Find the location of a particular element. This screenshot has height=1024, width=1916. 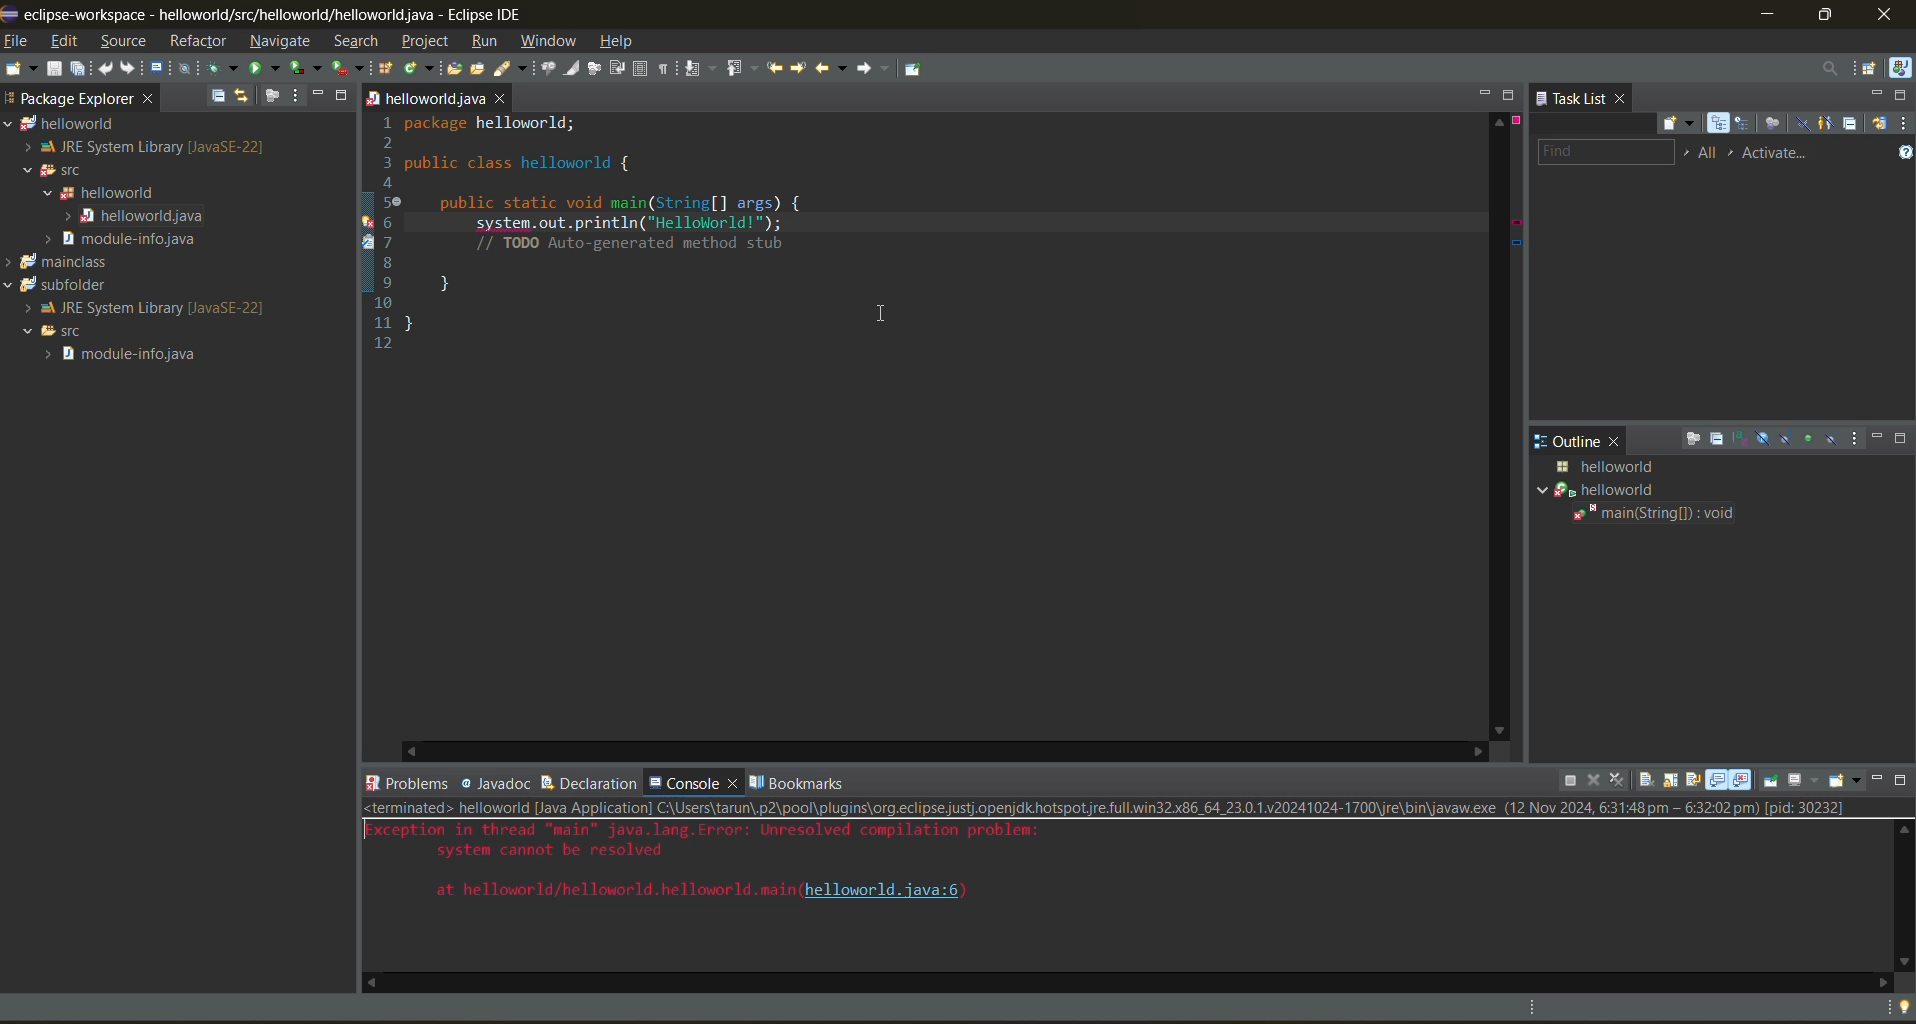

open type is located at coordinates (456, 69).